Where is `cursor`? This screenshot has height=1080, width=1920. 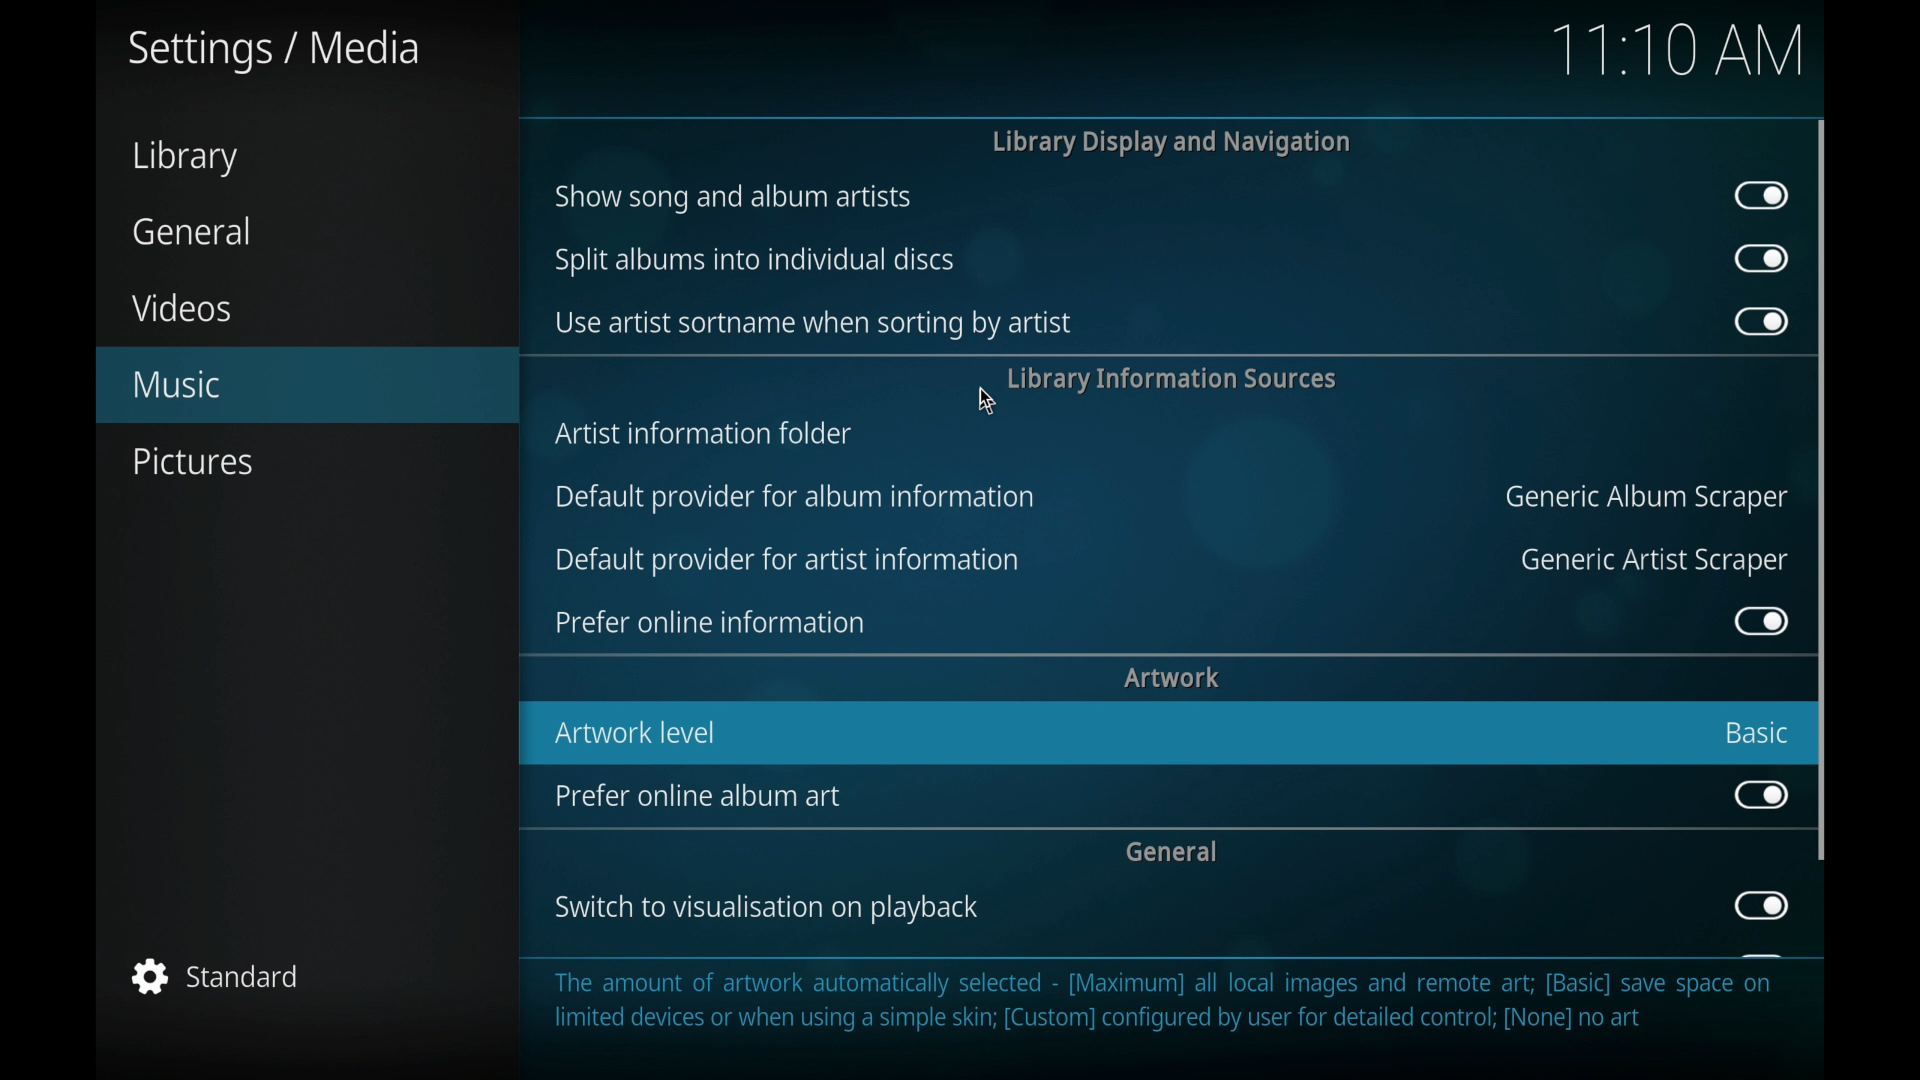 cursor is located at coordinates (985, 401).